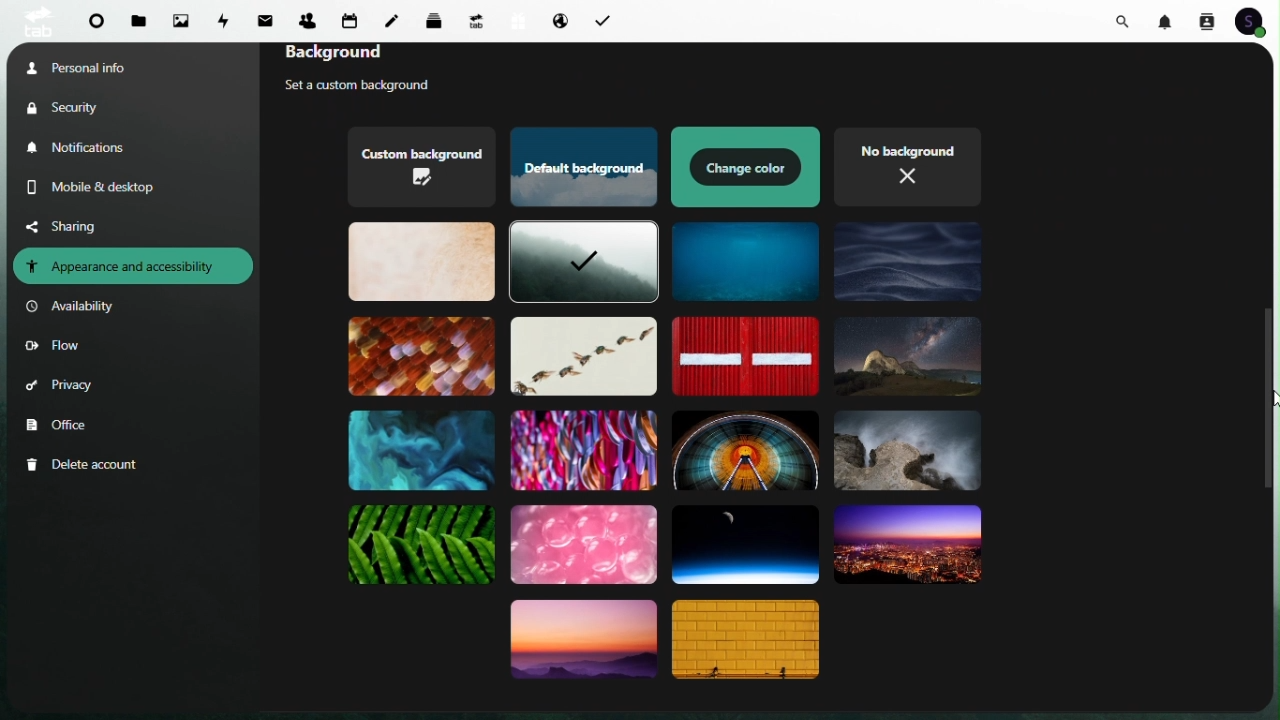  Describe the element at coordinates (226, 19) in the screenshot. I see `Activity` at that location.